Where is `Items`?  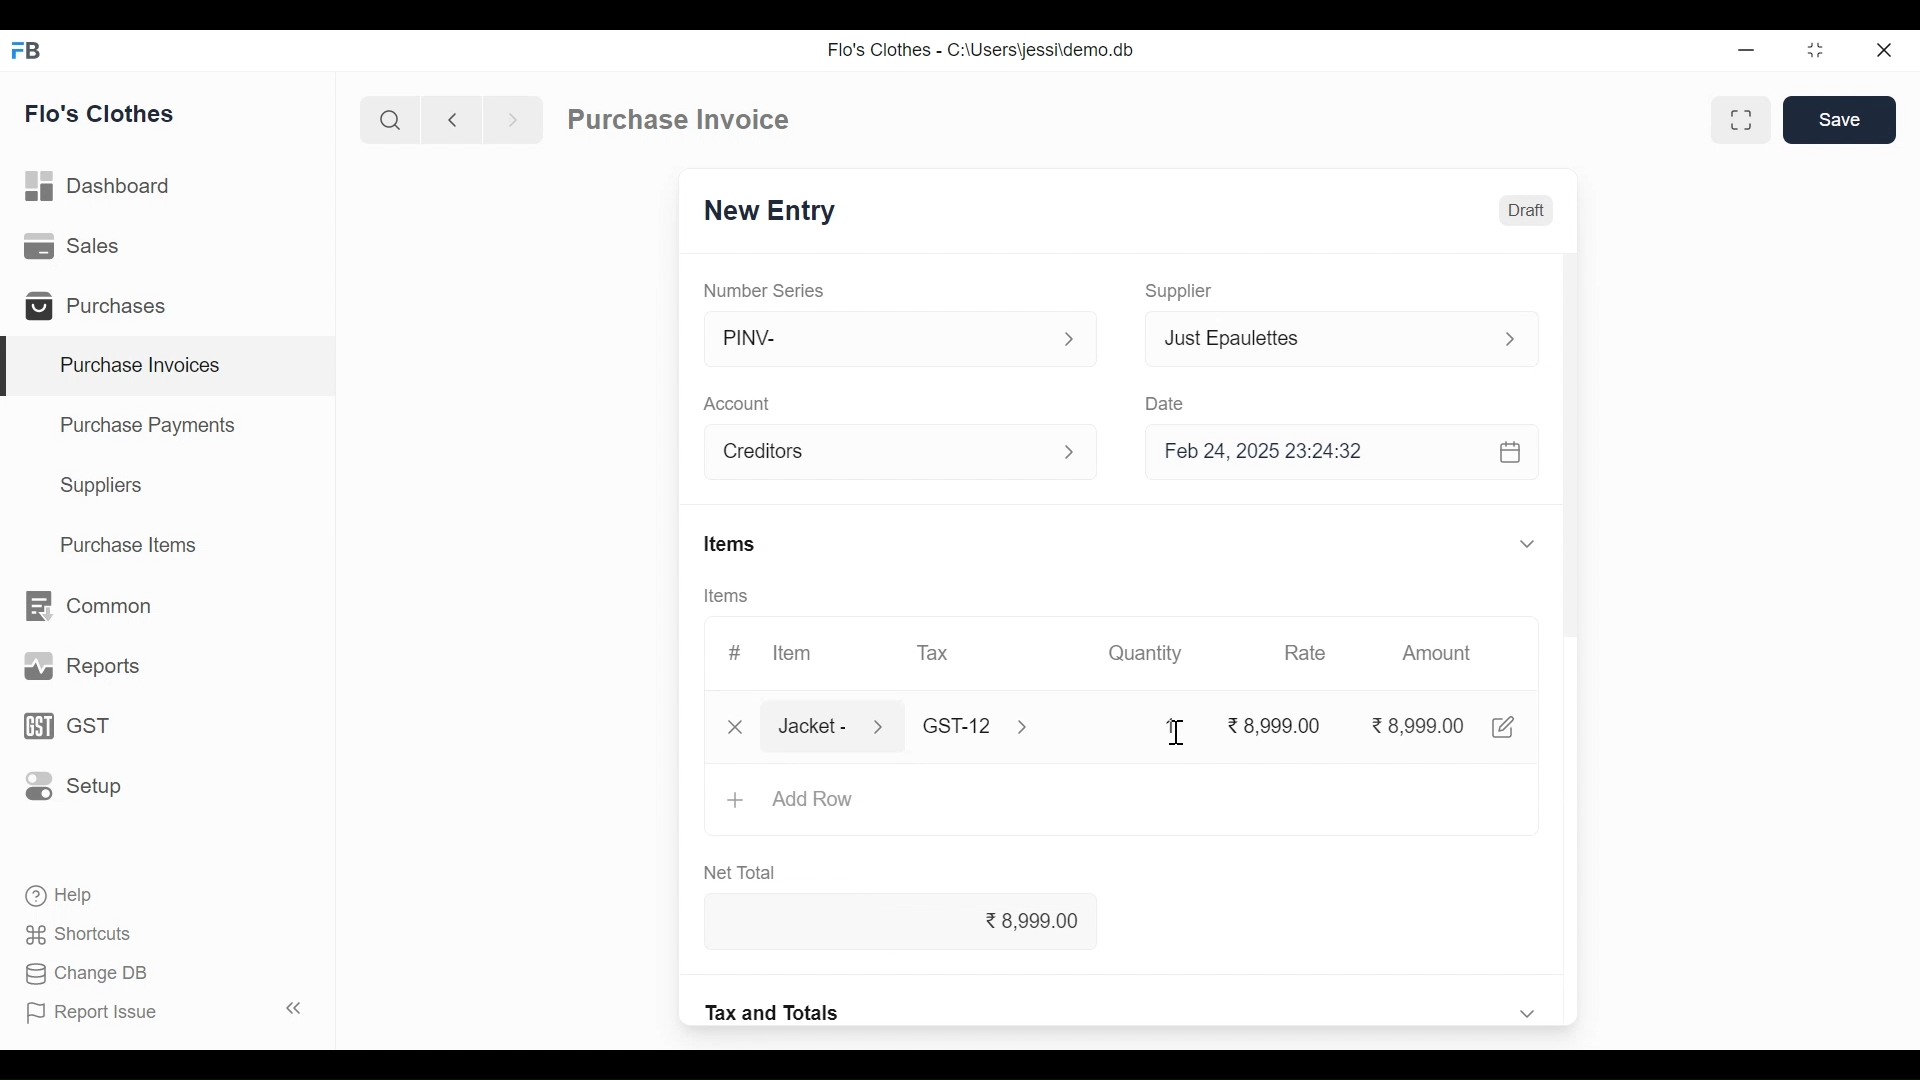
Items is located at coordinates (729, 543).